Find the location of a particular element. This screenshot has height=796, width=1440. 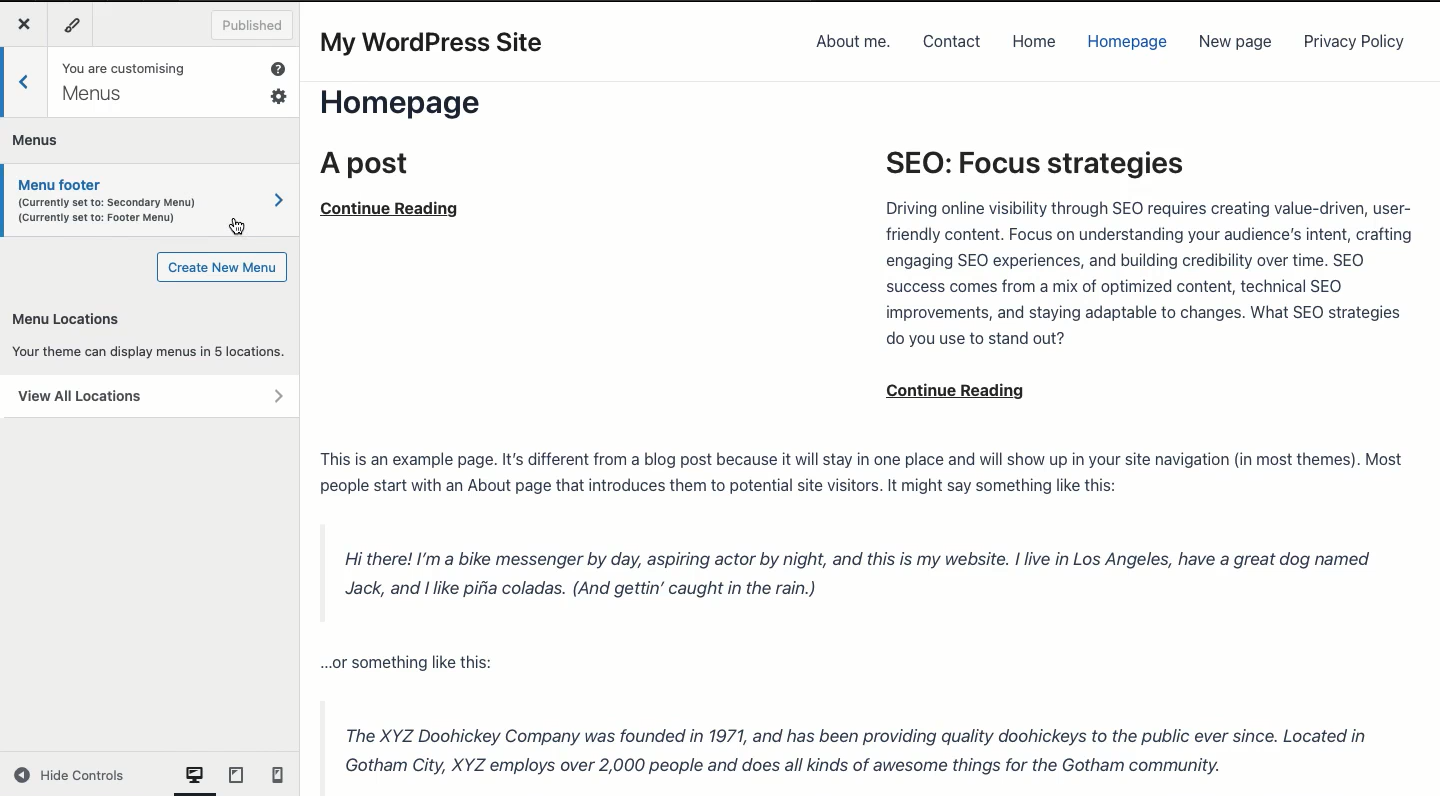

Home page is located at coordinates (420, 135).